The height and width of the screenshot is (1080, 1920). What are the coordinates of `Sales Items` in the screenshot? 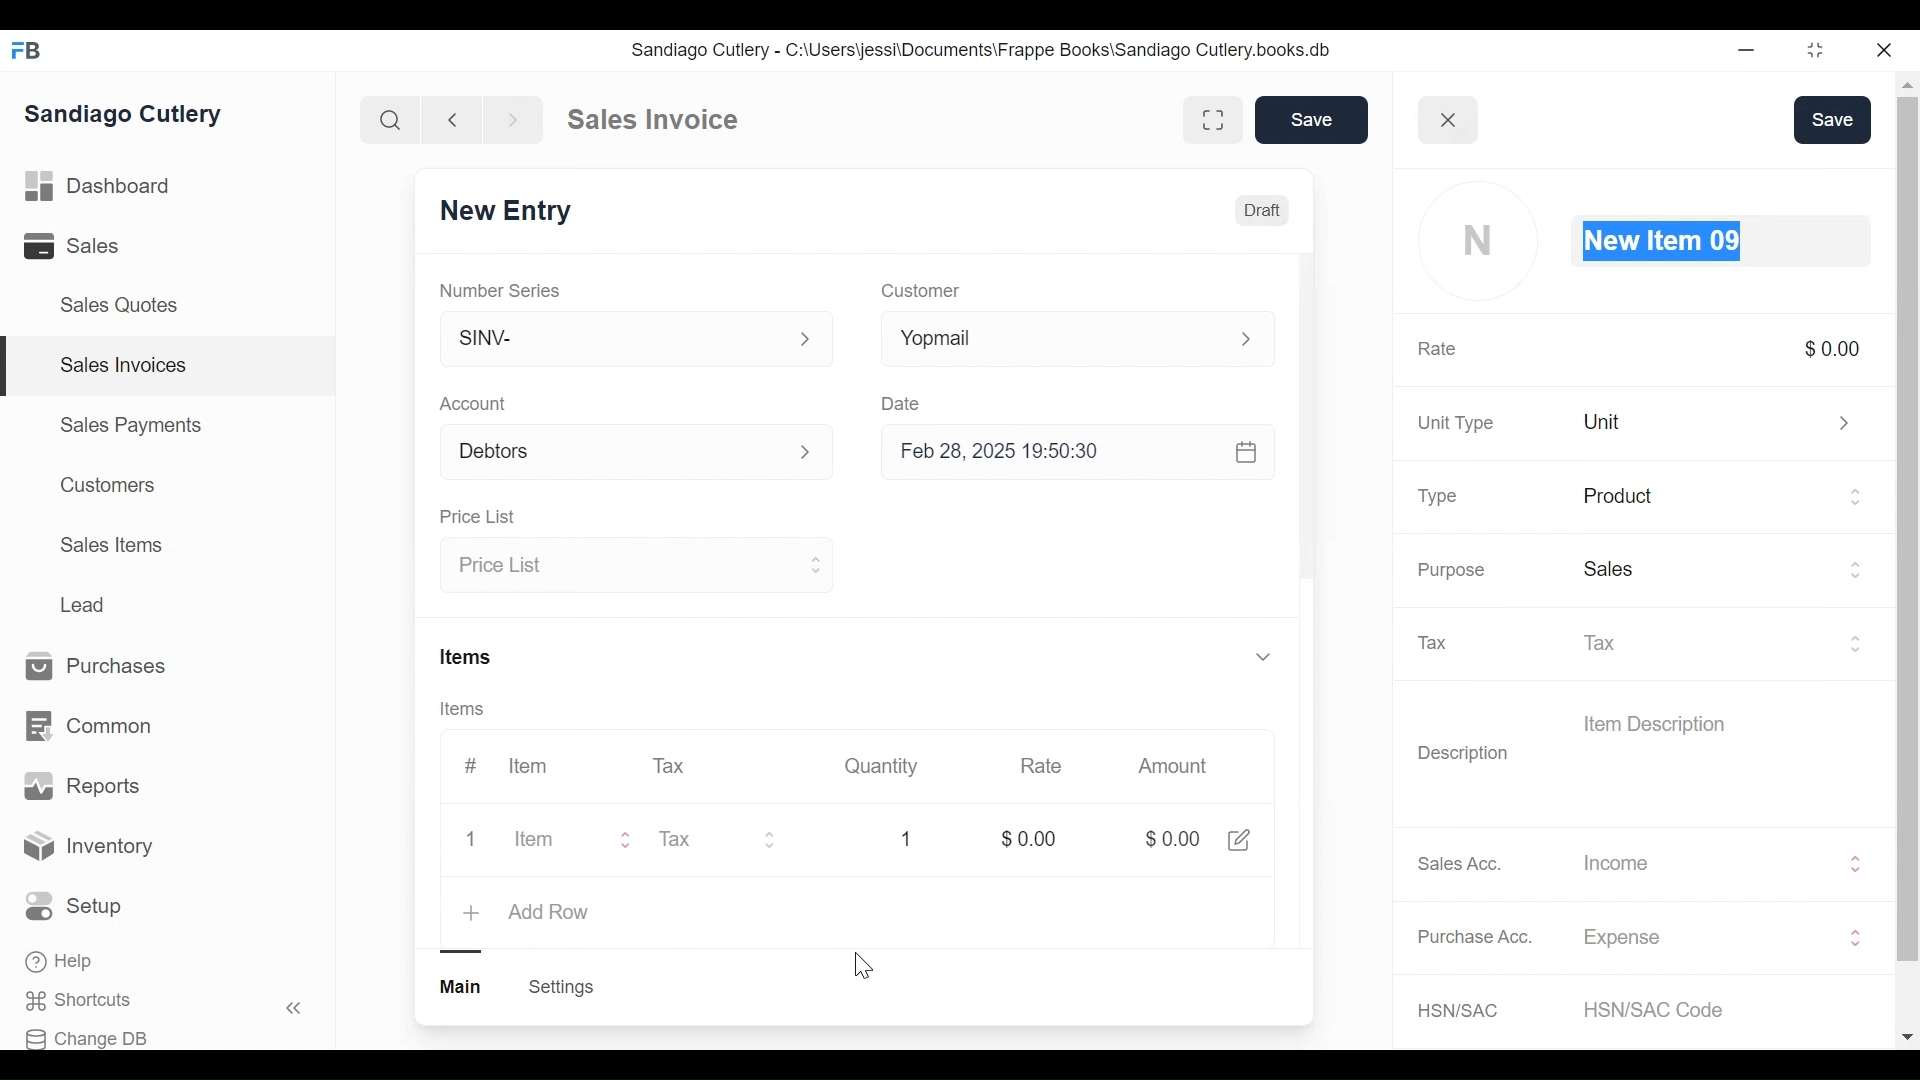 It's located at (111, 543).